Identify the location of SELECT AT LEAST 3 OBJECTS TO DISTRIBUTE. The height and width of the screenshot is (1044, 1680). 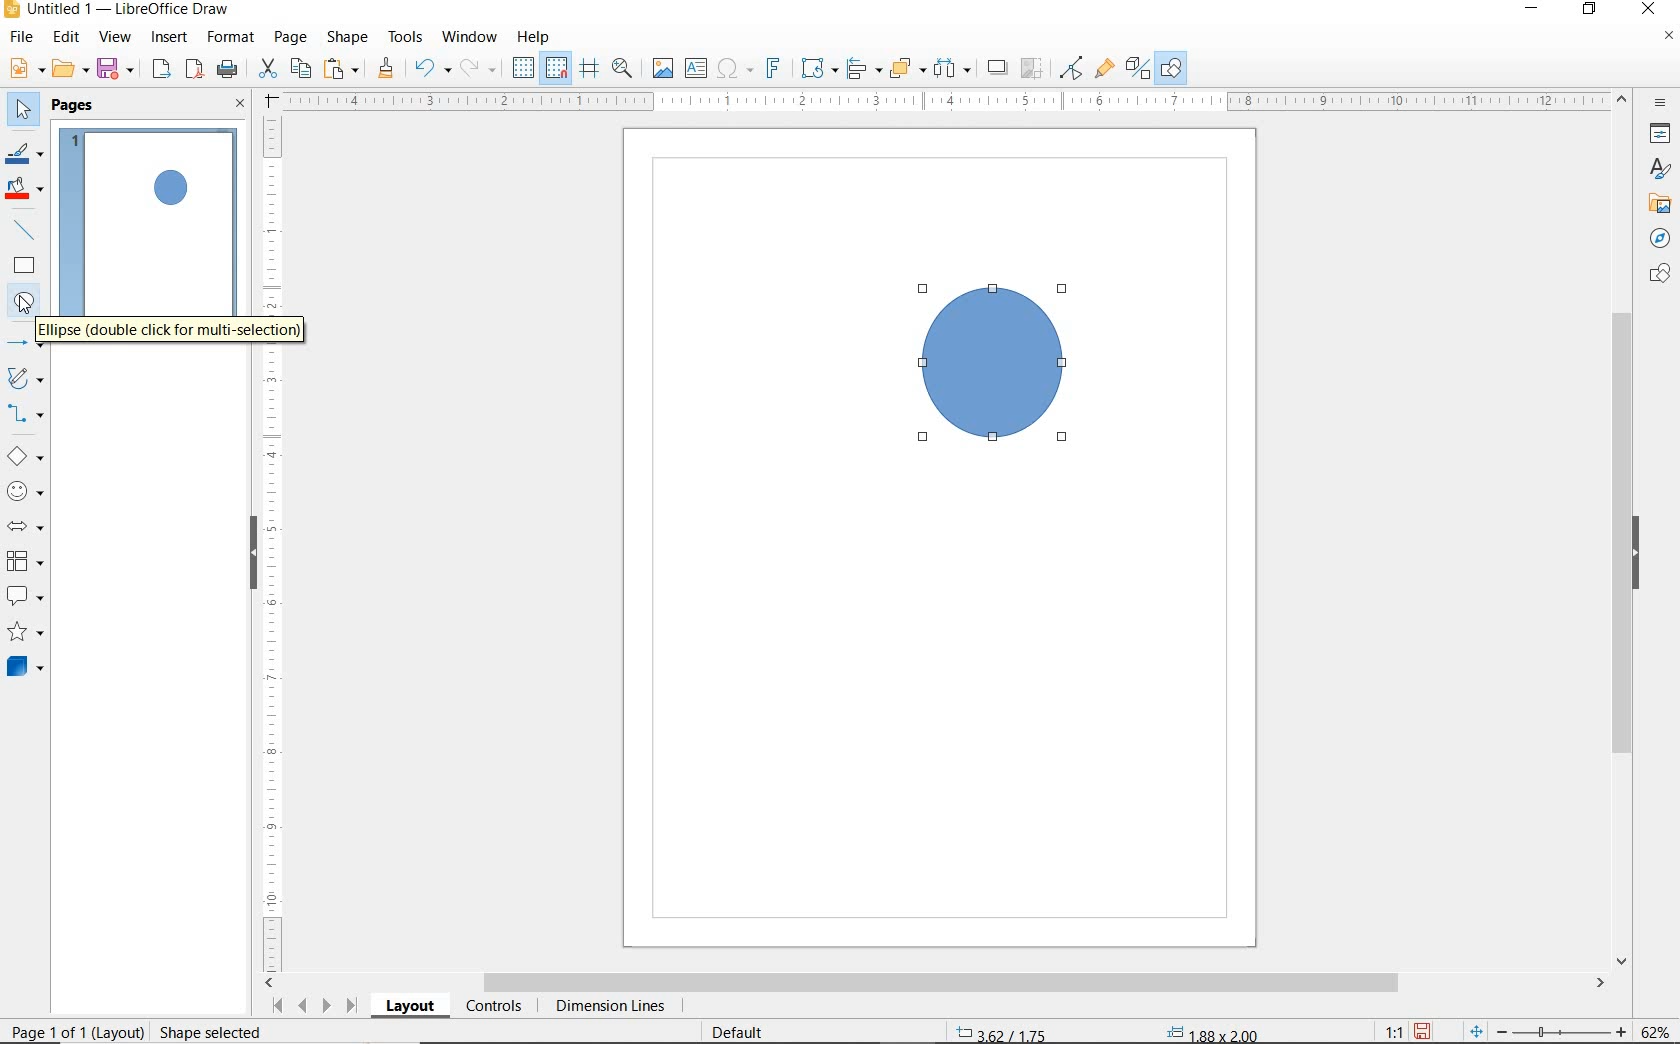
(953, 67).